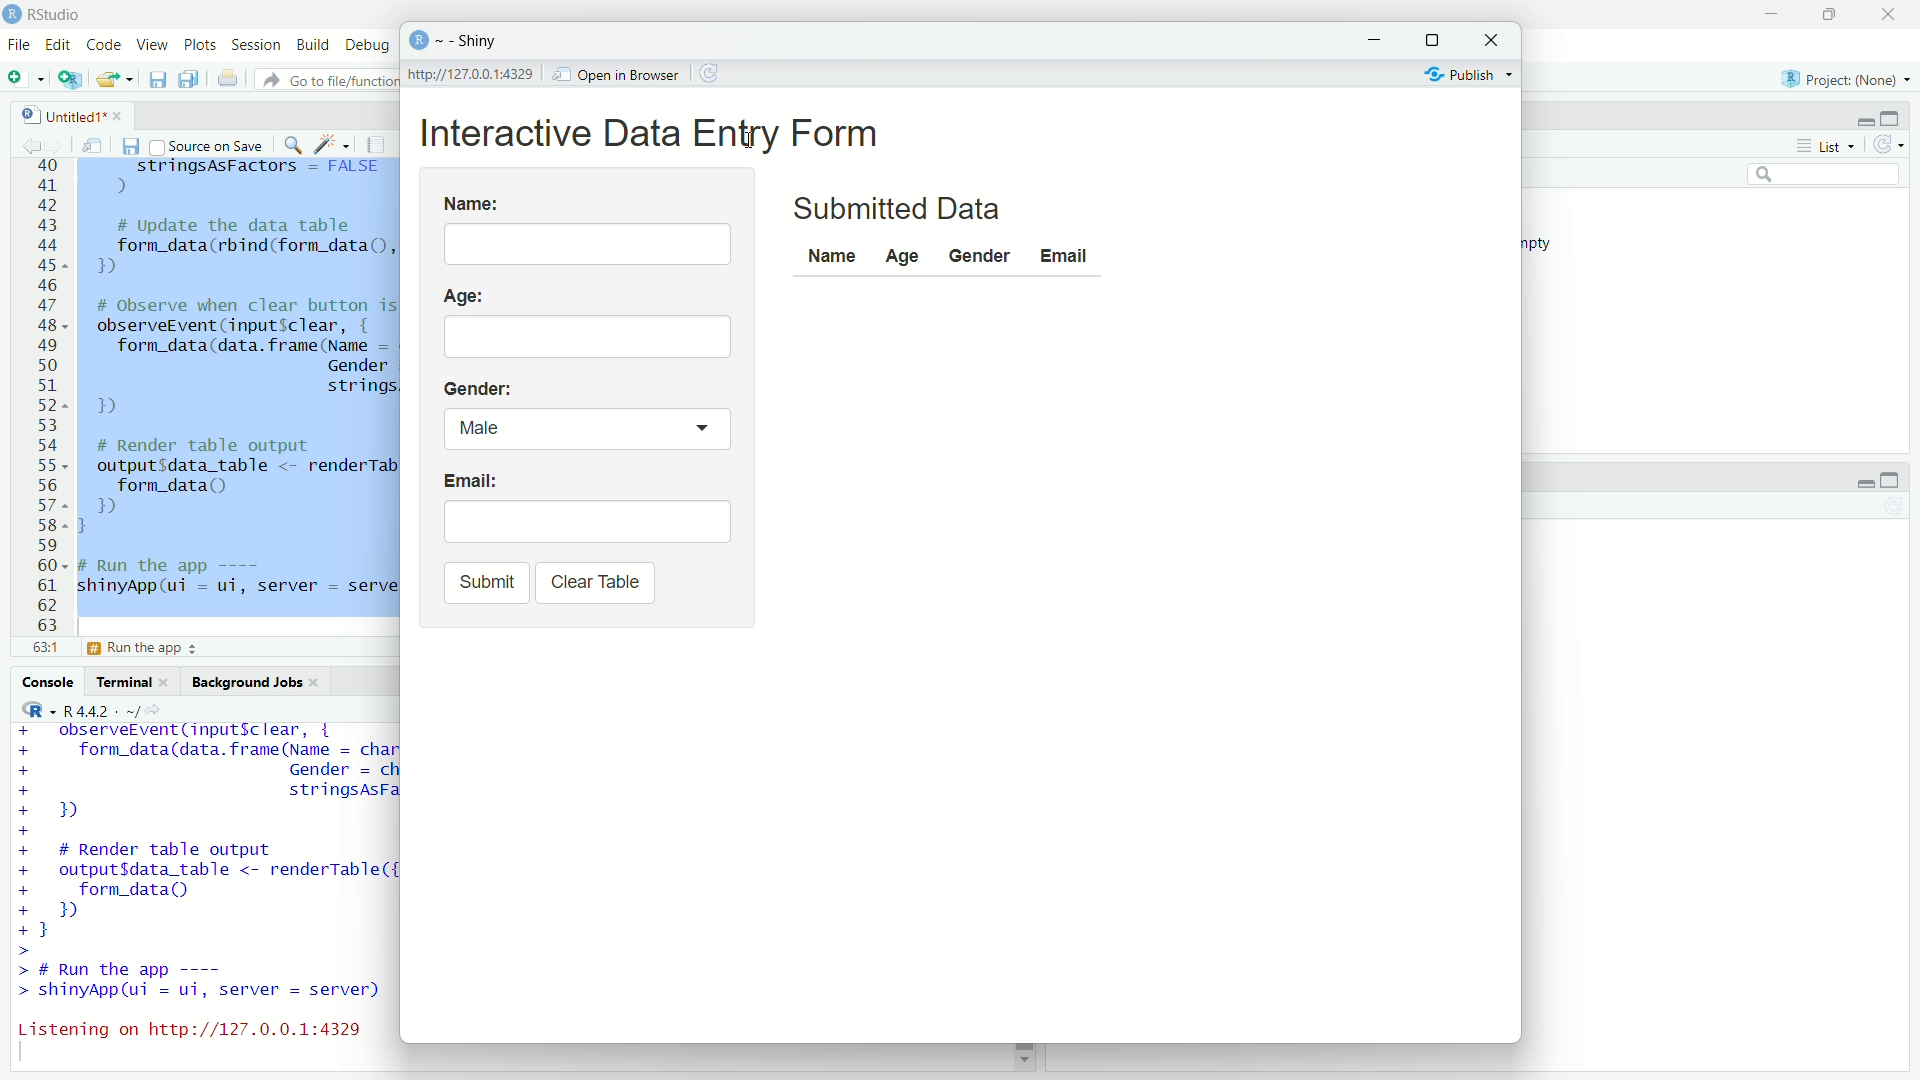 Image resolution: width=1920 pixels, height=1080 pixels. What do you see at coordinates (156, 79) in the screenshot?
I see `save current documents` at bounding box center [156, 79].